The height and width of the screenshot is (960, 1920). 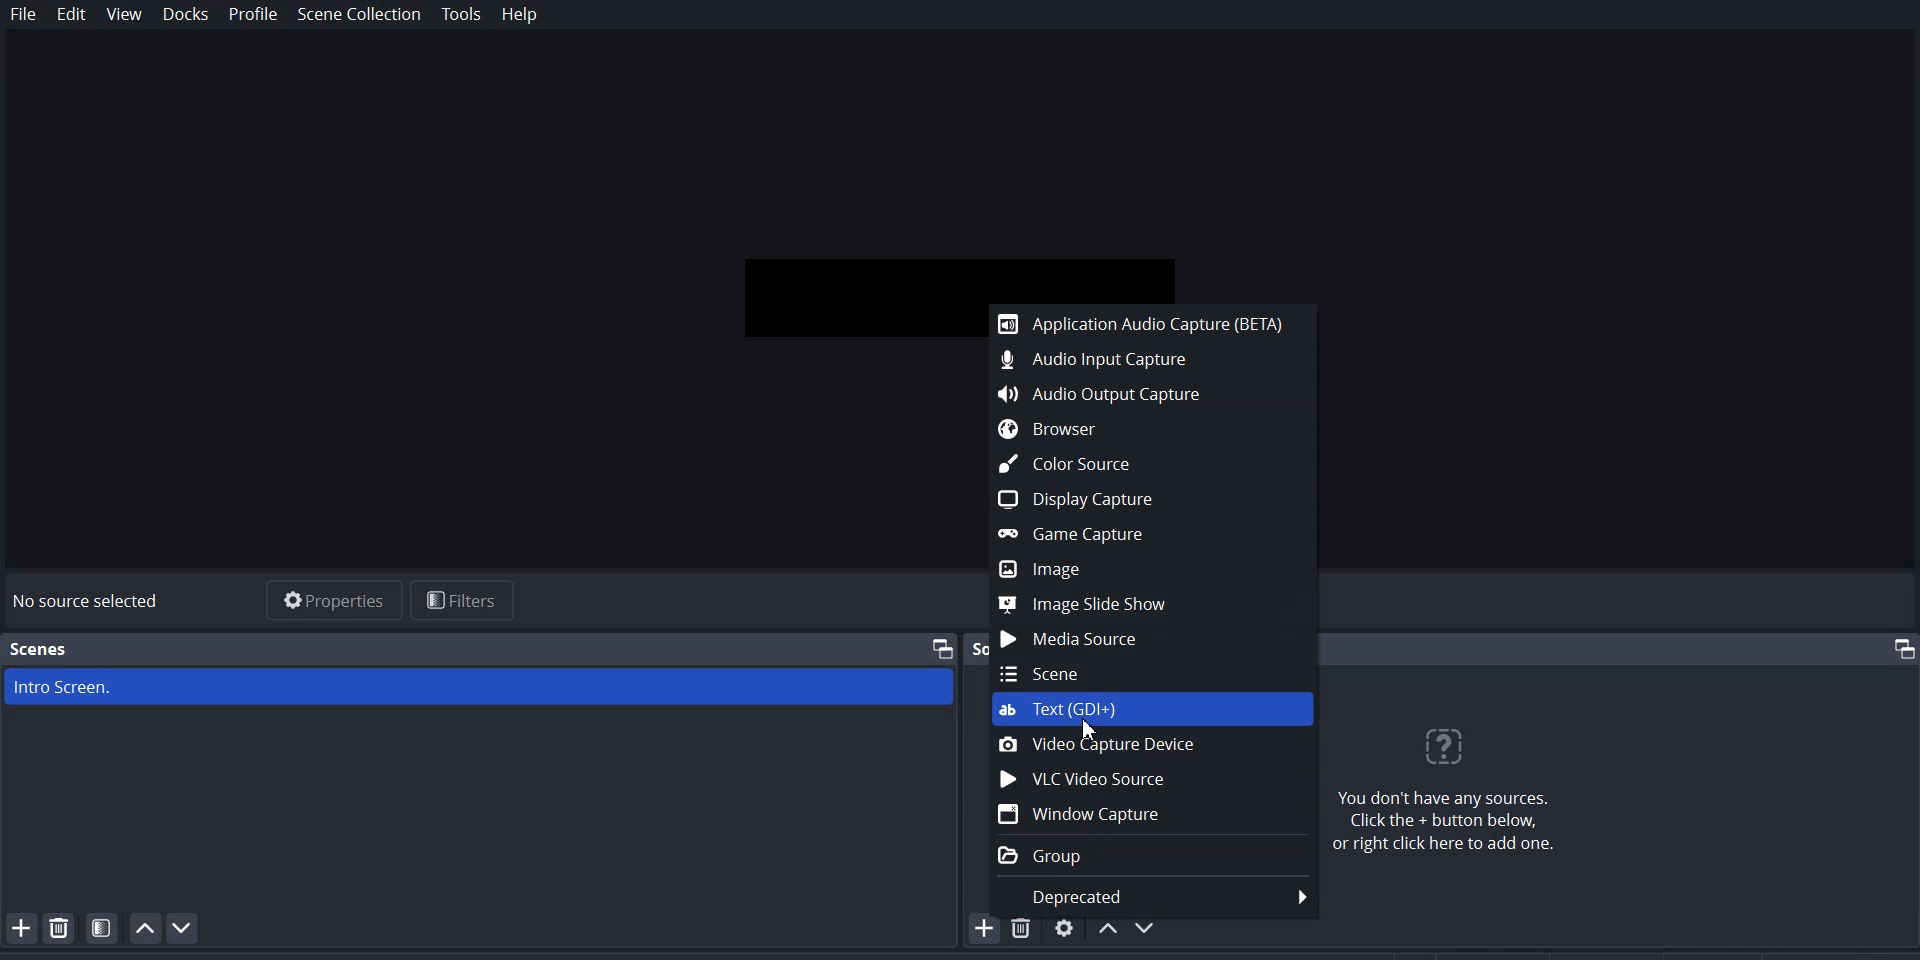 I want to click on Profile, so click(x=254, y=15).